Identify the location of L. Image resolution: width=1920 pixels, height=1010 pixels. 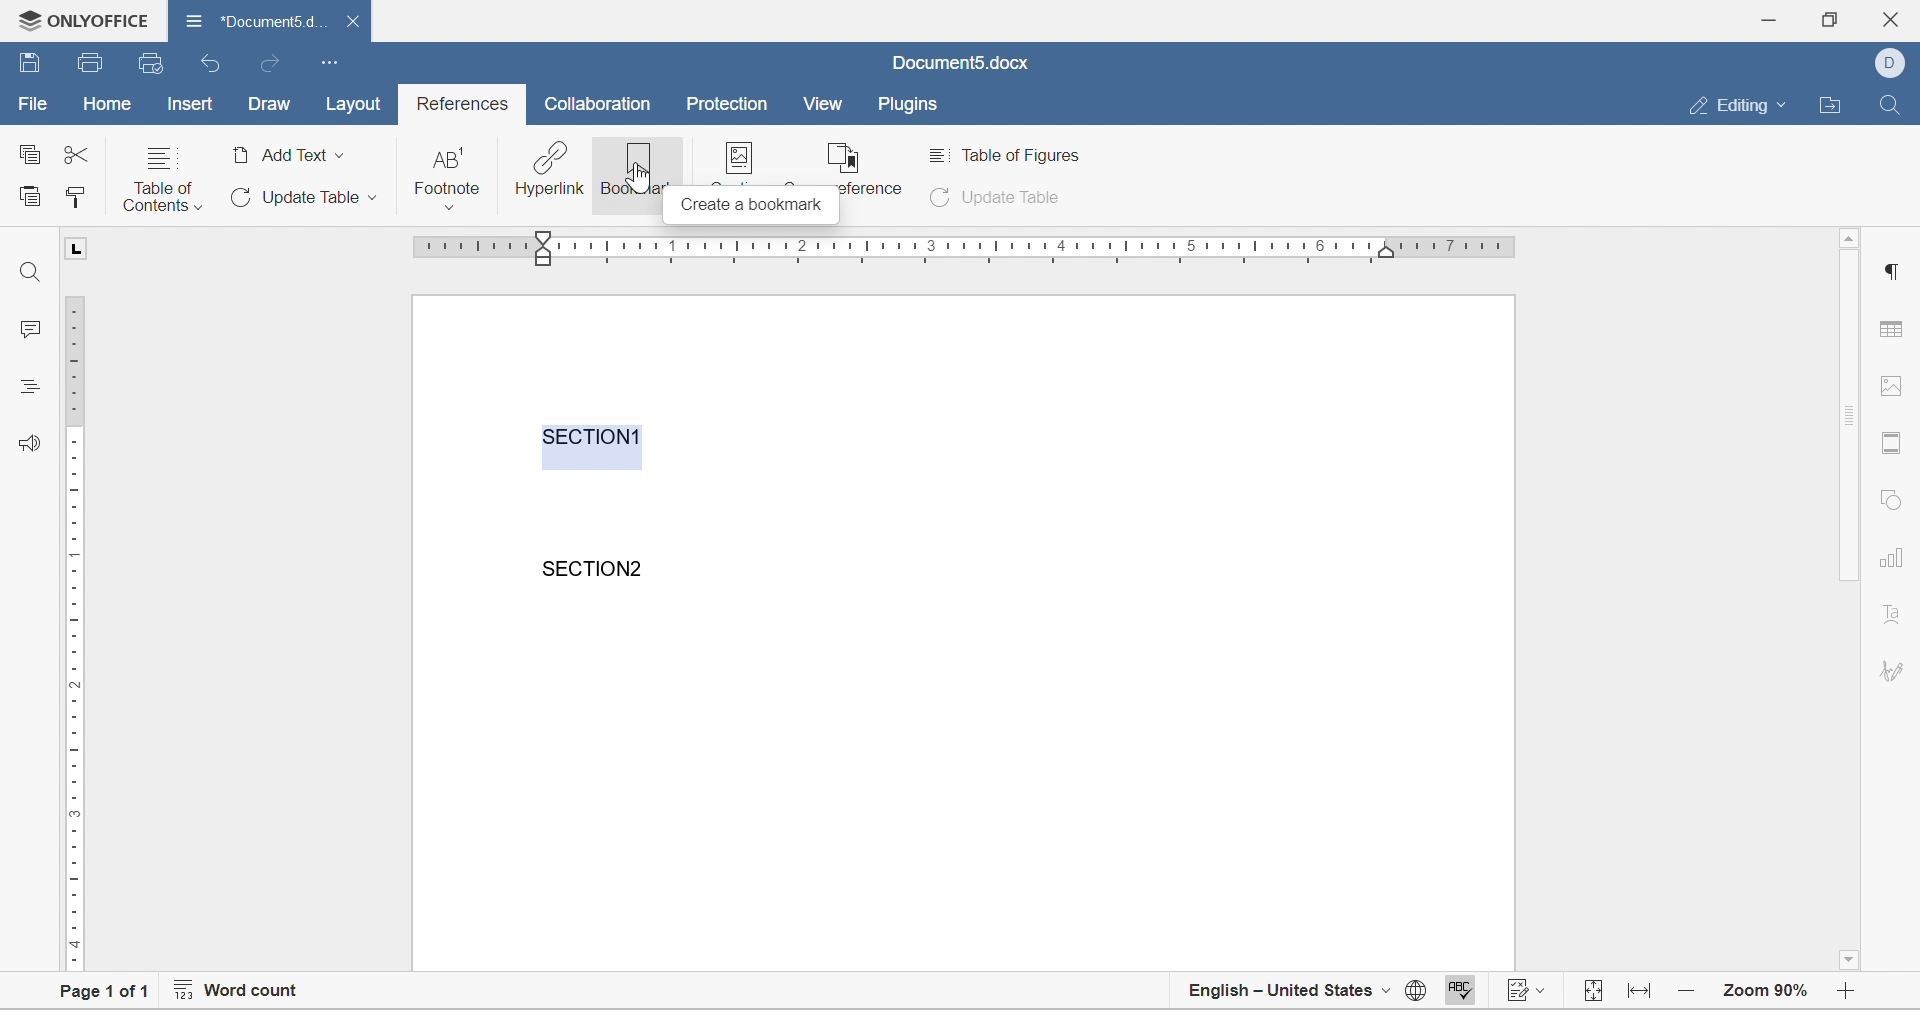
(78, 248).